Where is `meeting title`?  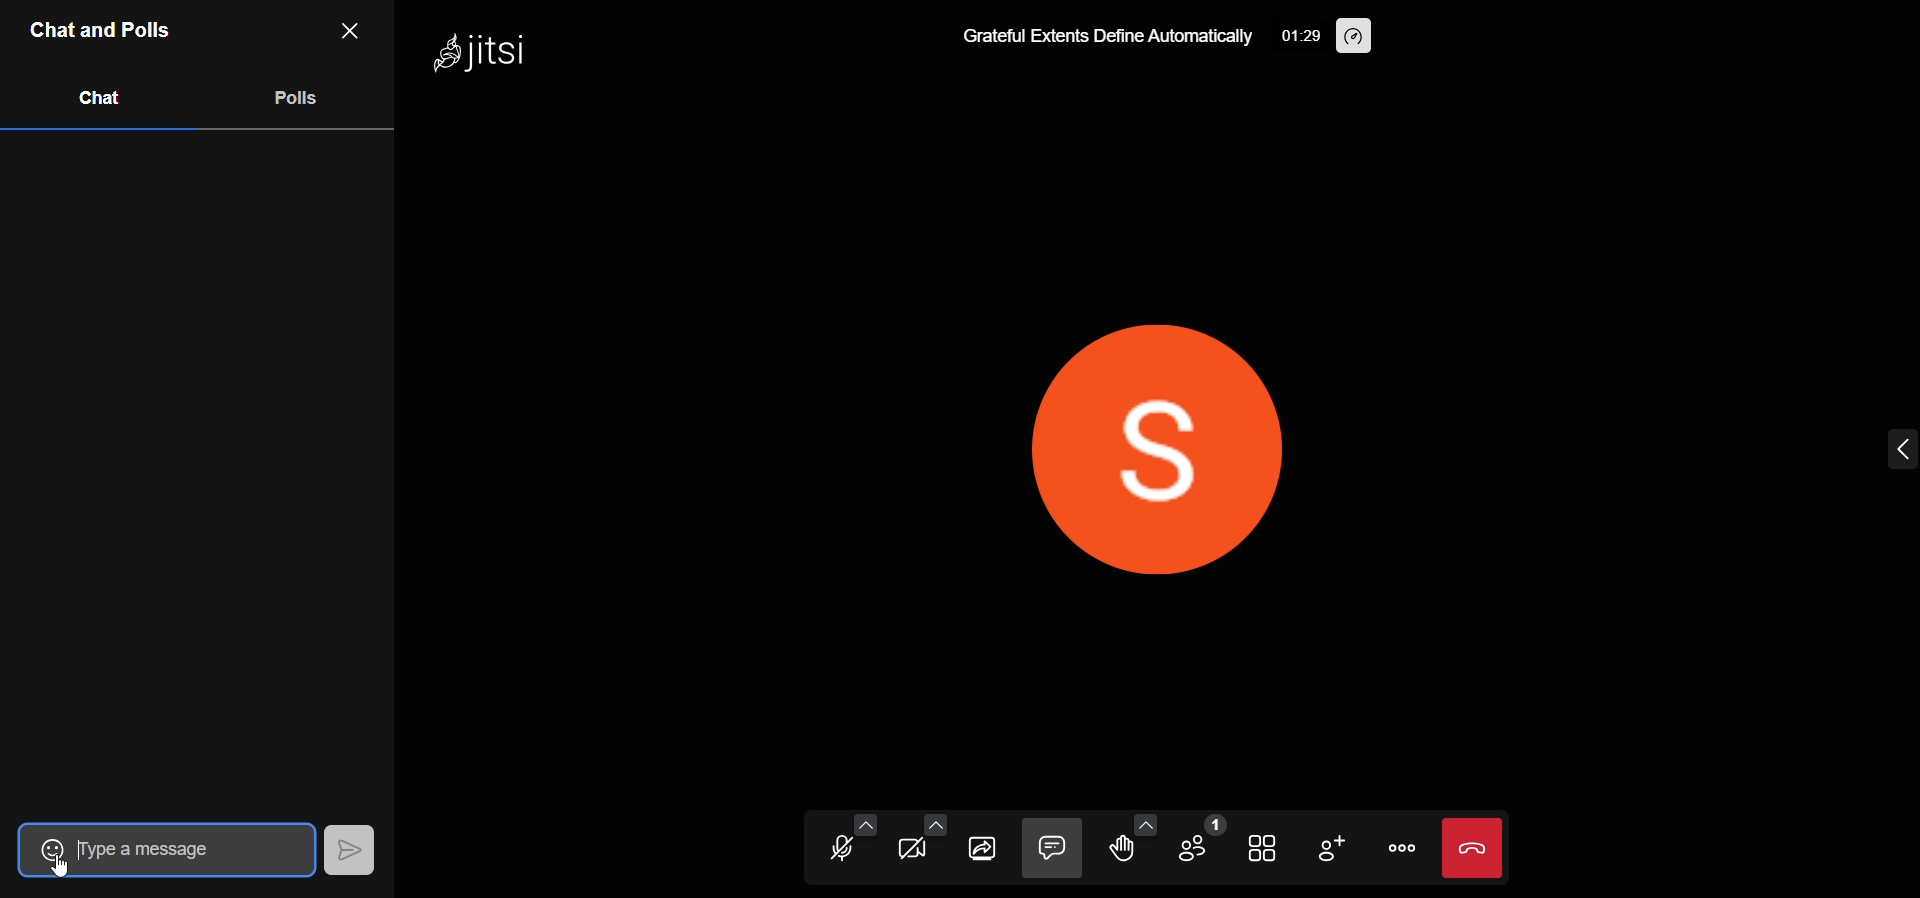
meeting title is located at coordinates (1105, 36).